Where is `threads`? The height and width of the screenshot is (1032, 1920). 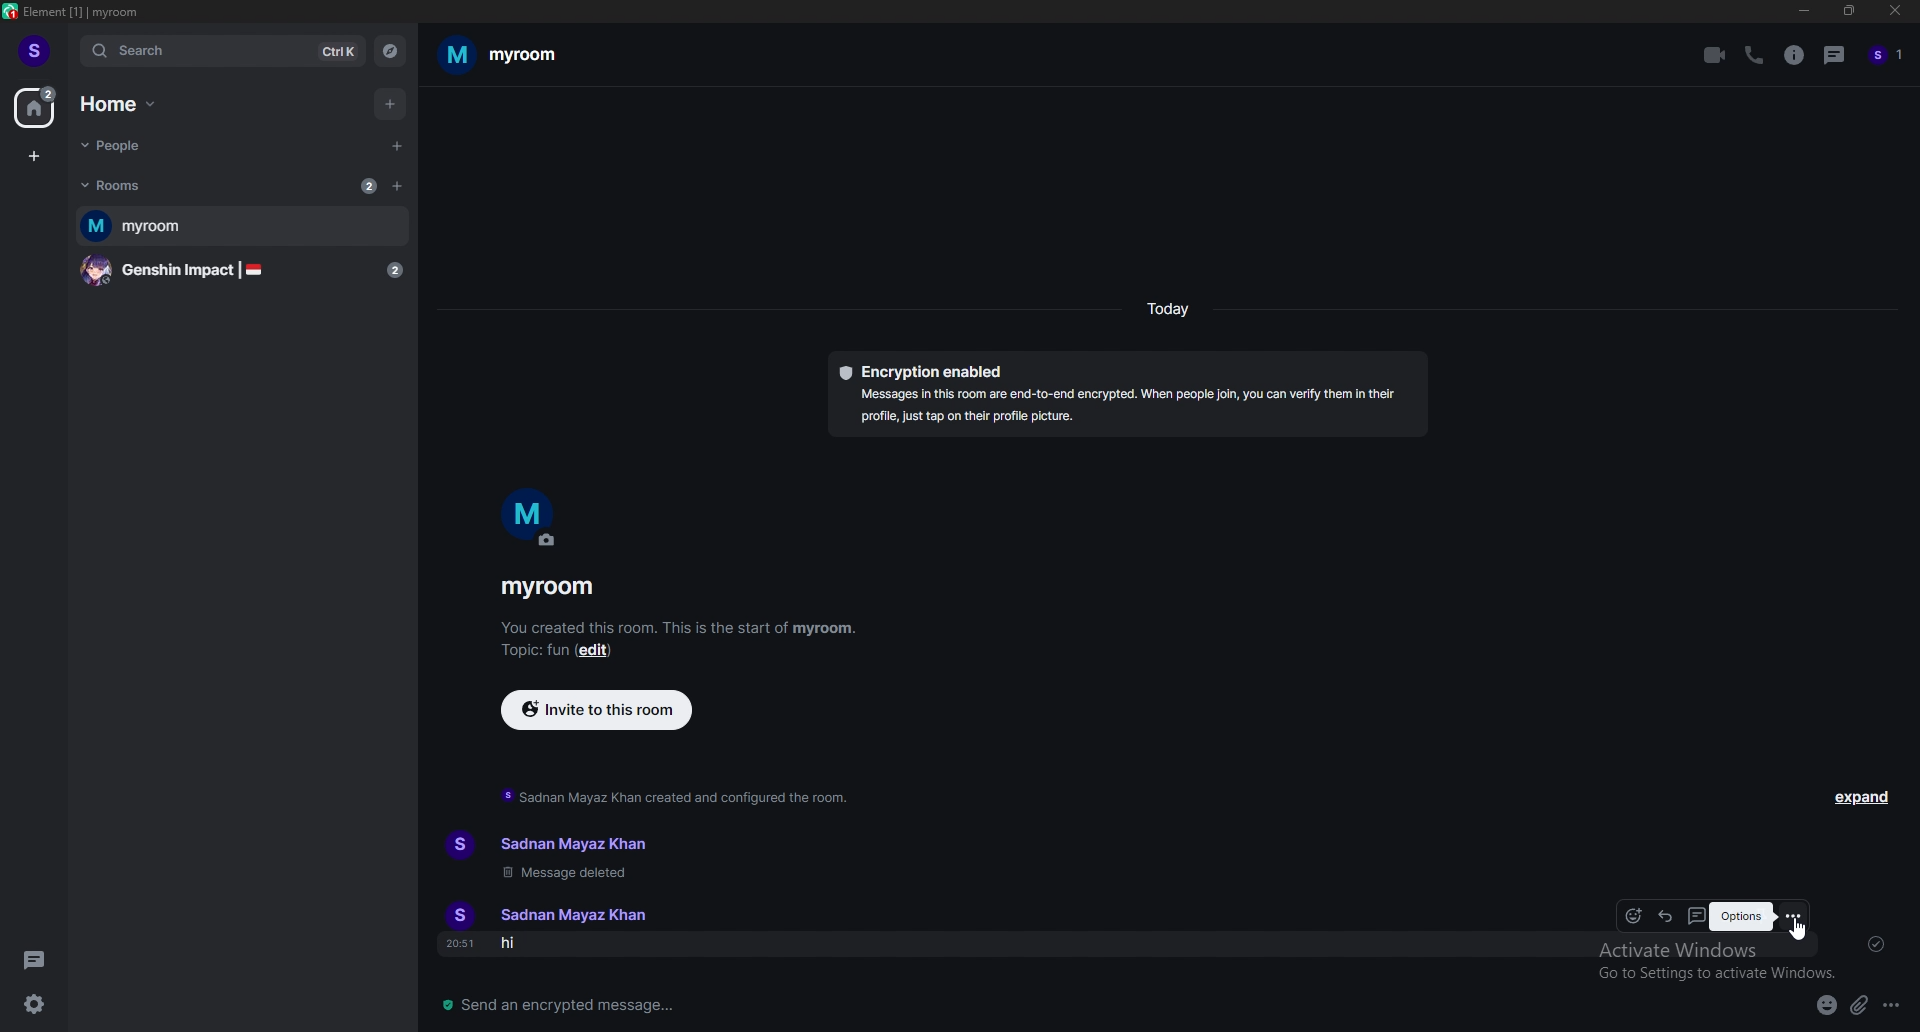 threads is located at coordinates (1836, 54).